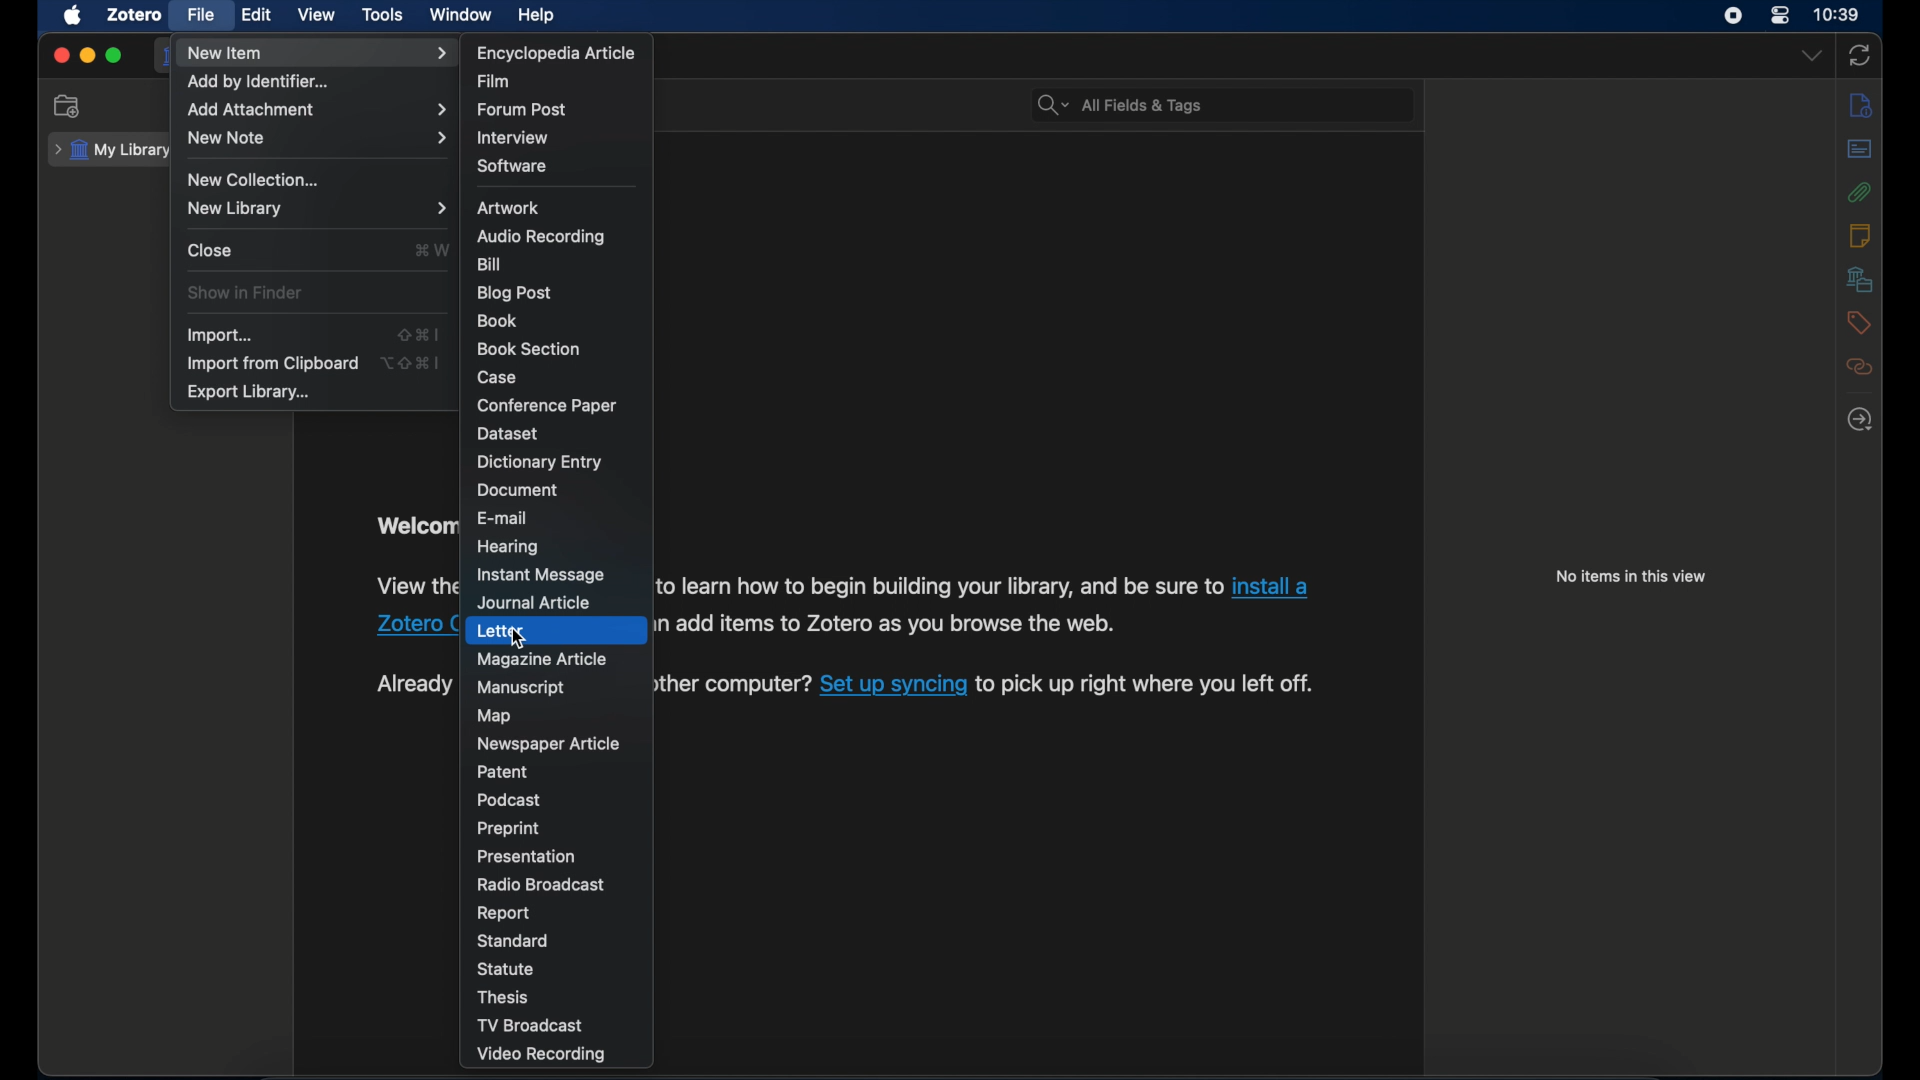 This screenshot has height=1080, width=1920. Describe the element at coordinates (558, 1025) in the screenshot. I see `tv broadcast` at that location.